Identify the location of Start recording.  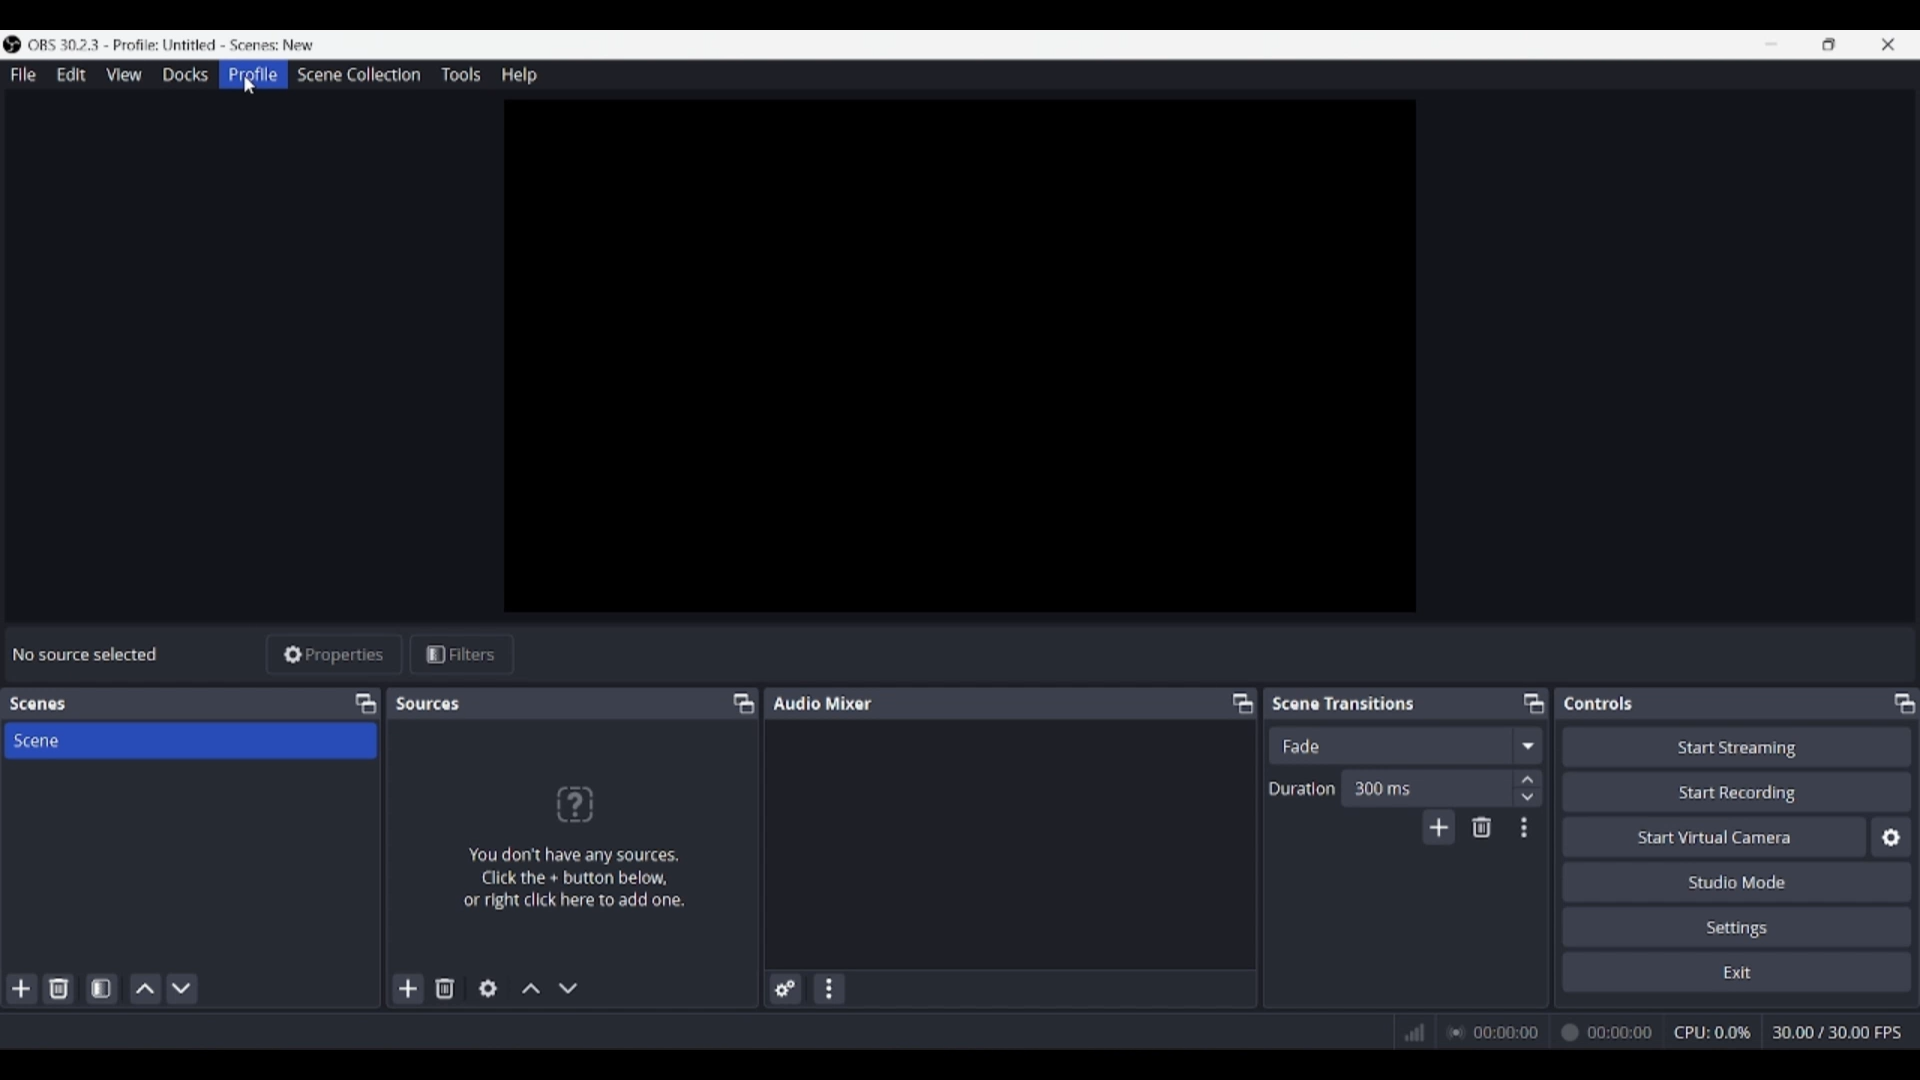
(1738, 791).